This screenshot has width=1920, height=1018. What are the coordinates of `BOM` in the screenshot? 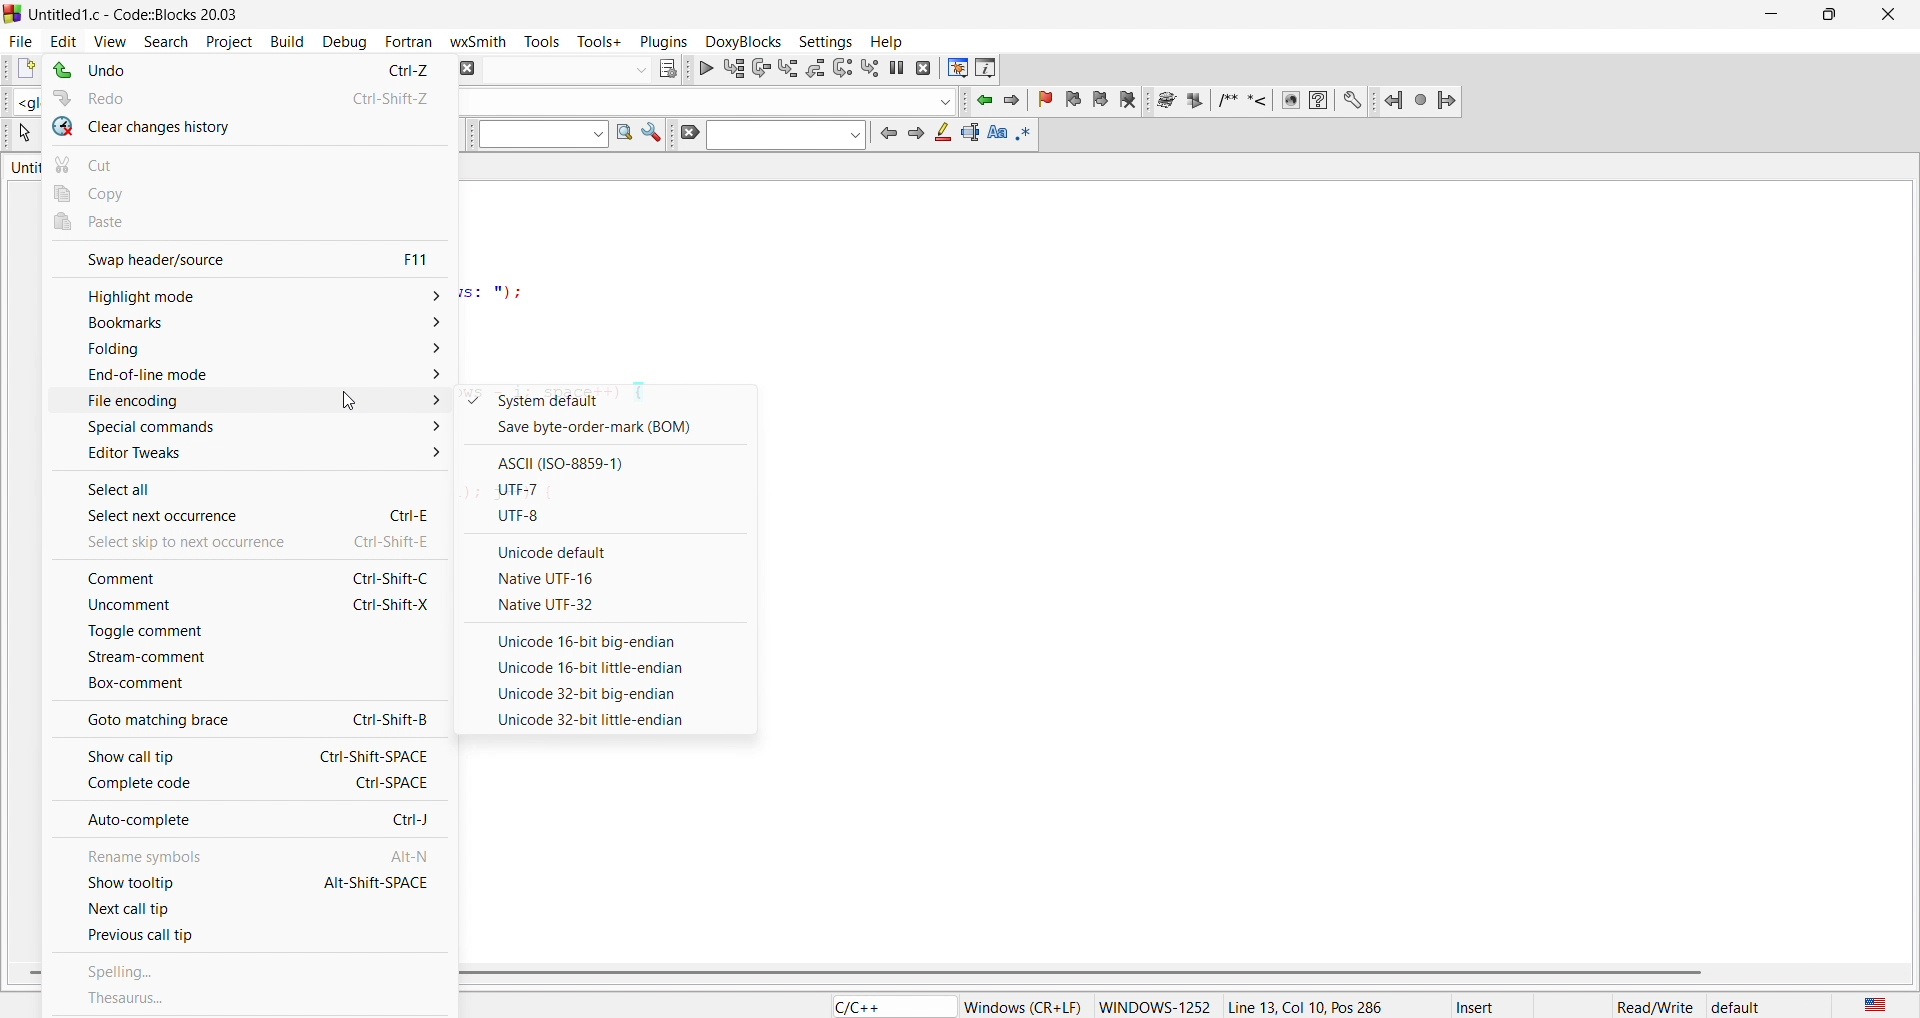 It's located at (612, 426).